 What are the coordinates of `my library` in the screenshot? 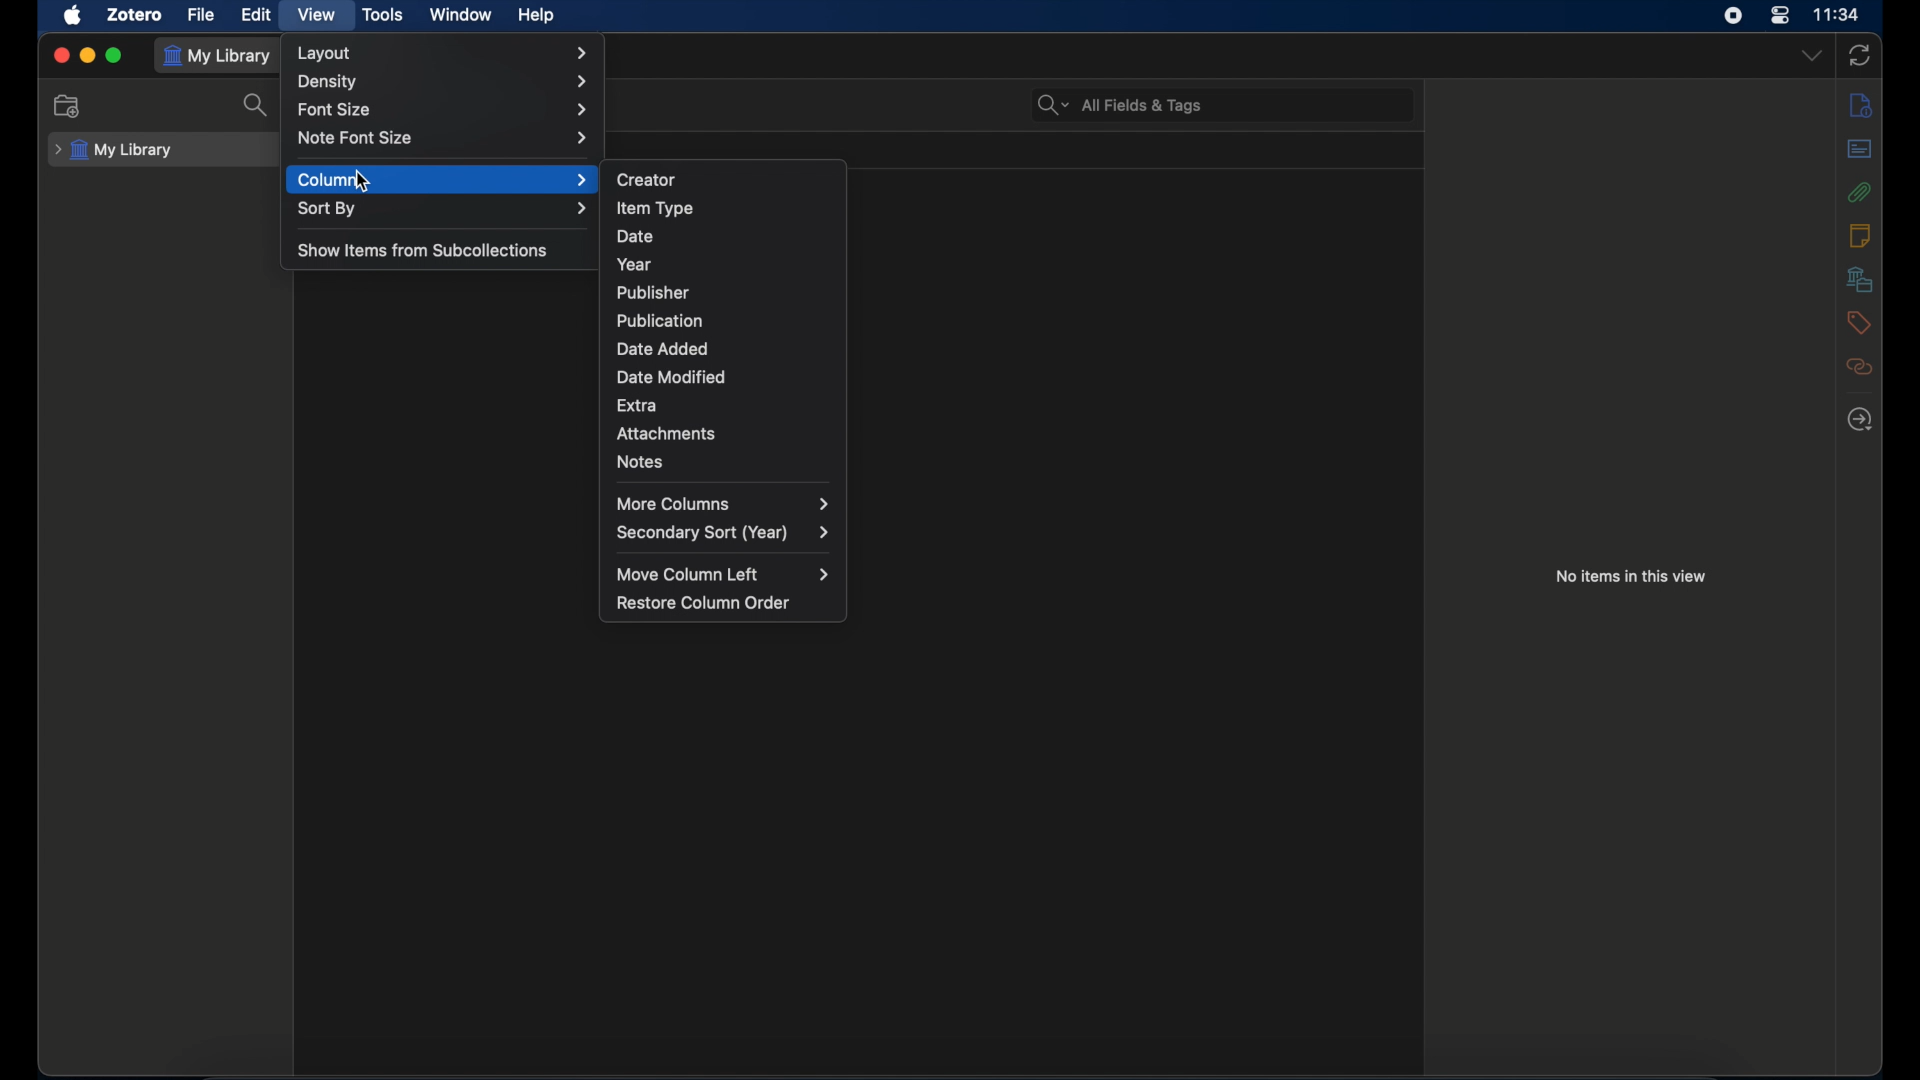 It's located at (218, 56).